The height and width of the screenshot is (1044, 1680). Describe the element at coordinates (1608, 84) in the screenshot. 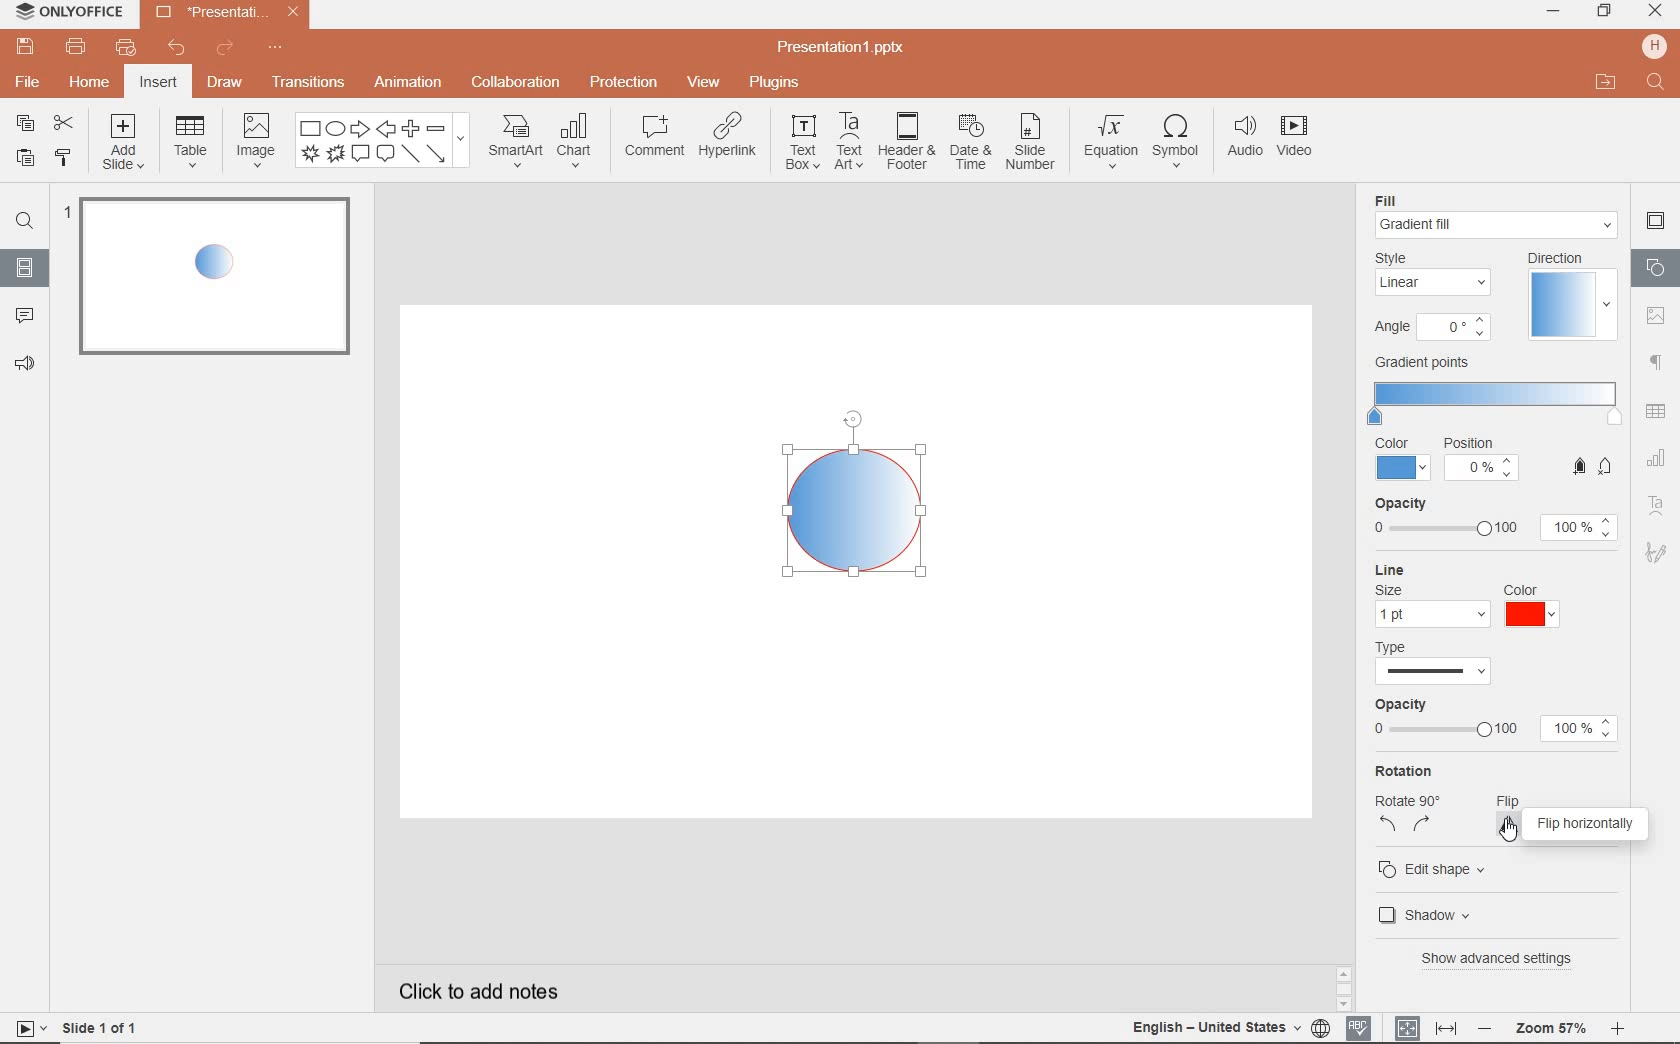

I see `open file location` at that location.